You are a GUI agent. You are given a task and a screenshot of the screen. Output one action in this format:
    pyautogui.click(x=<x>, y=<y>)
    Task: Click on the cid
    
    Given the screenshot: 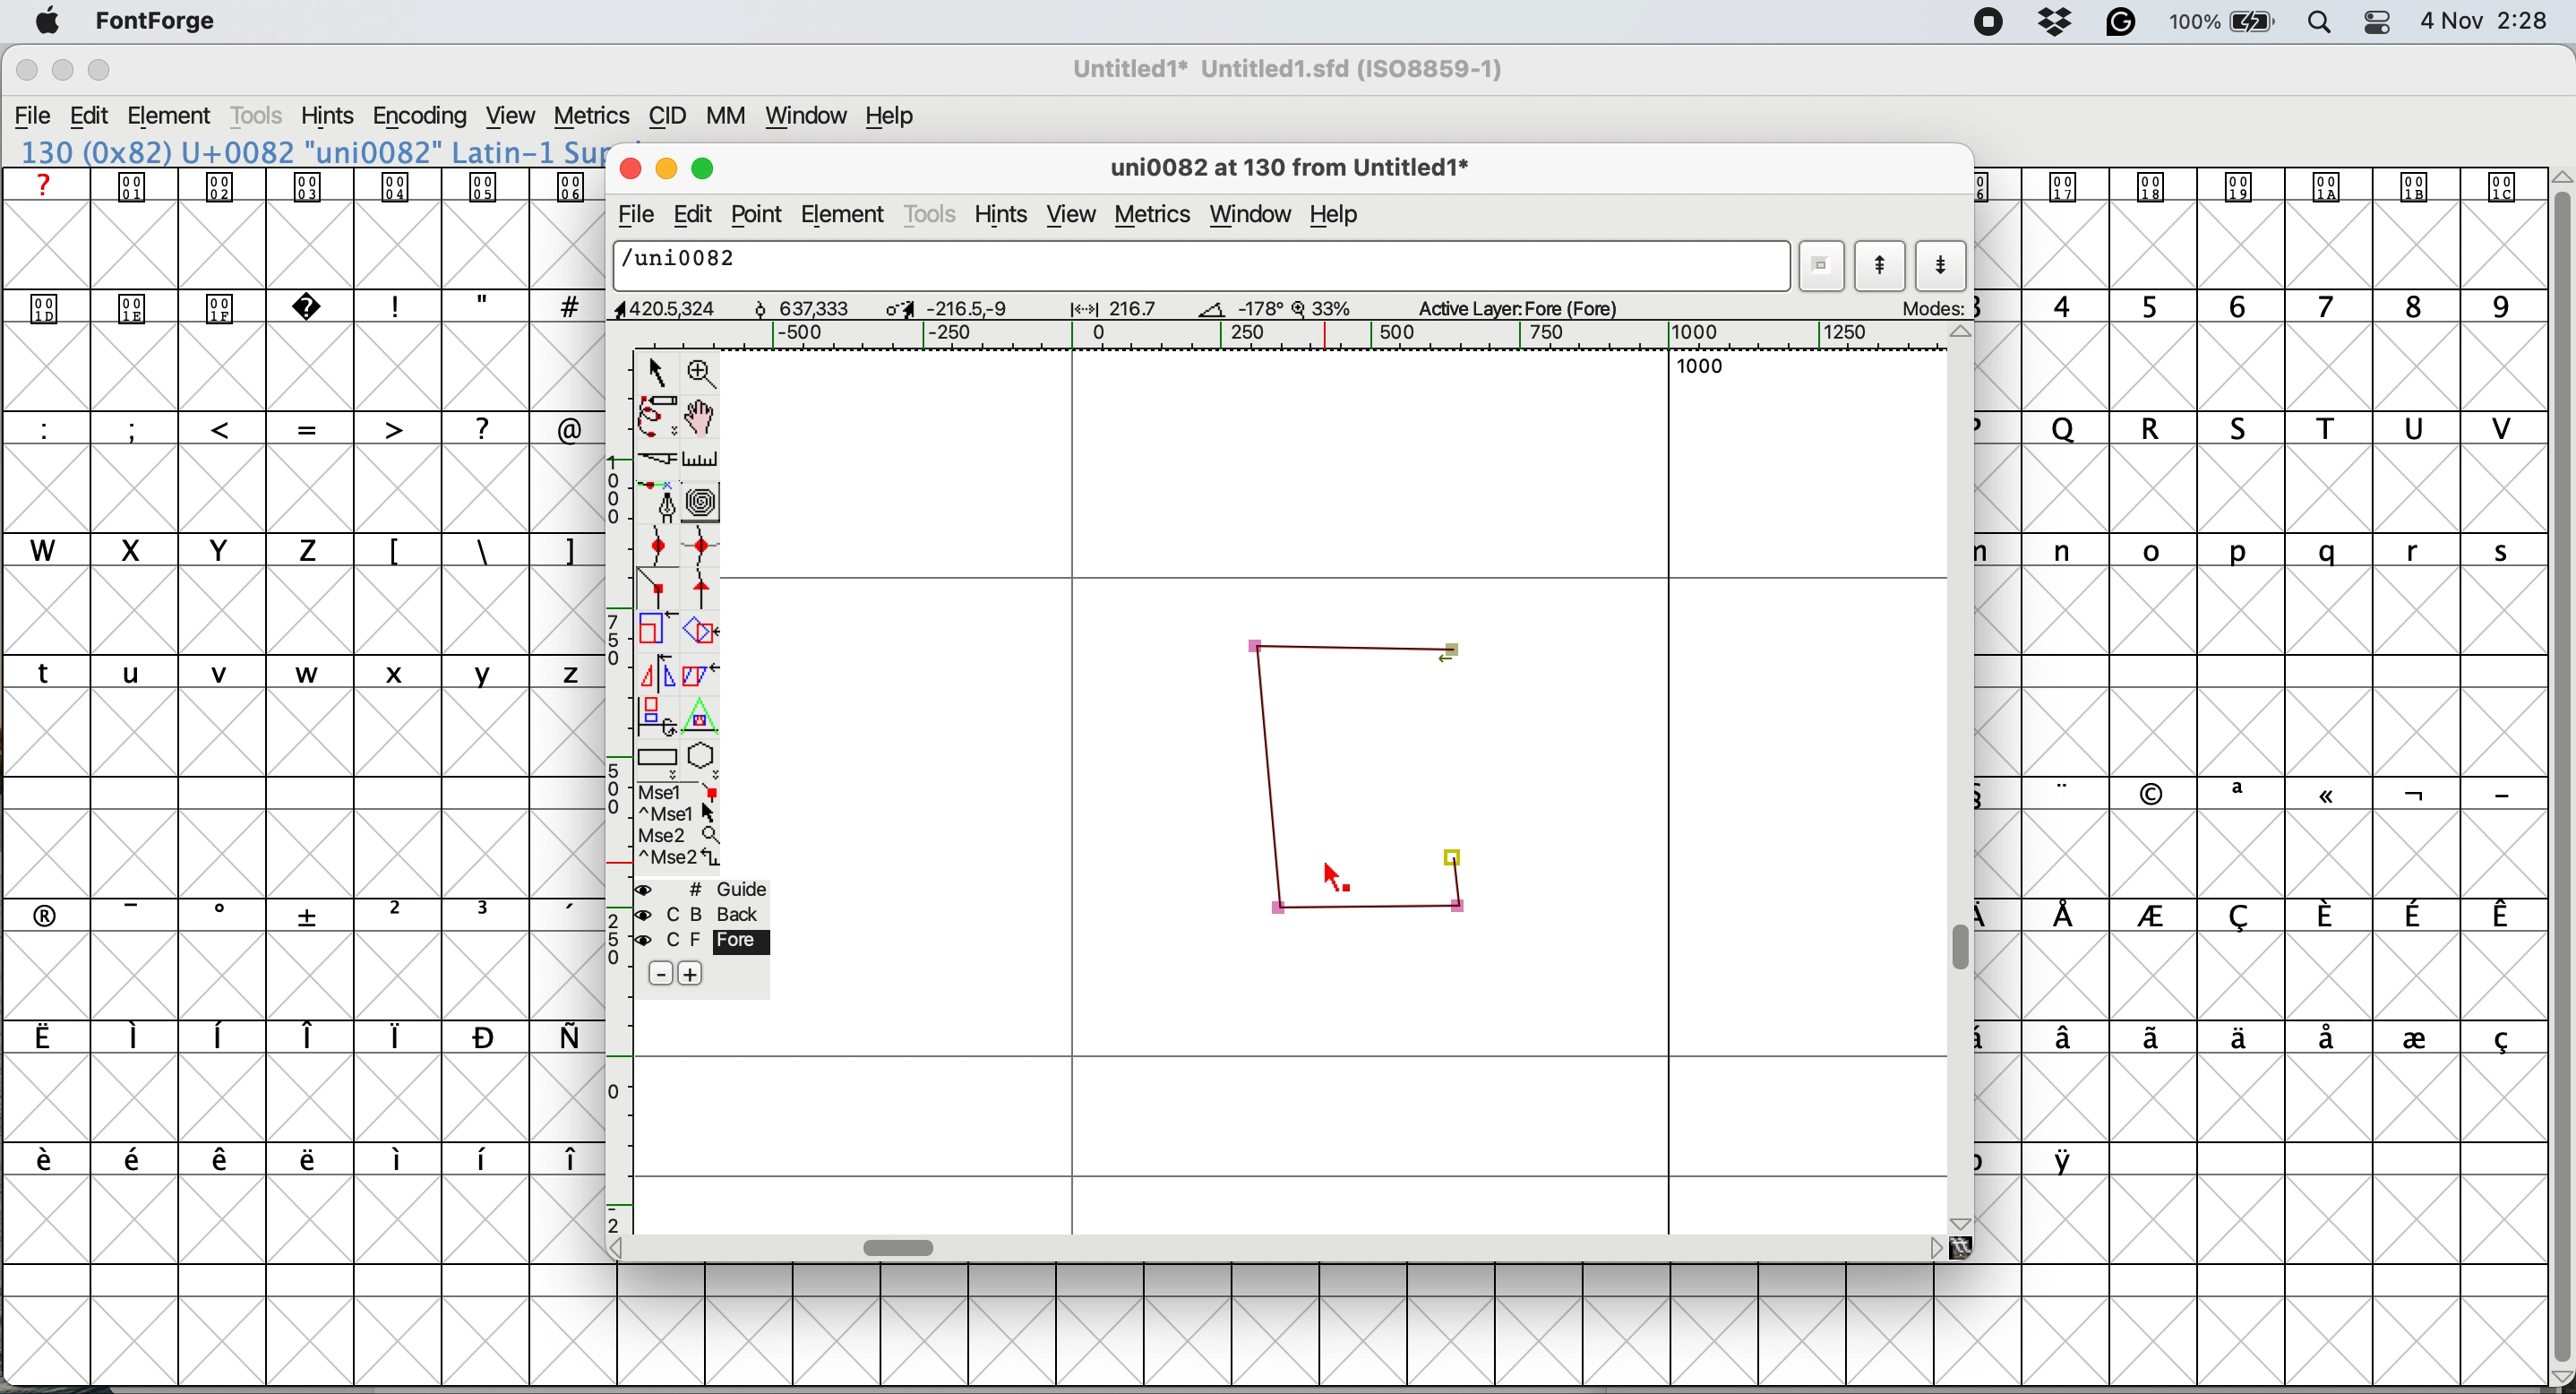 What is the action you would take?
    pyautogui.click(x=667, y=116)
    